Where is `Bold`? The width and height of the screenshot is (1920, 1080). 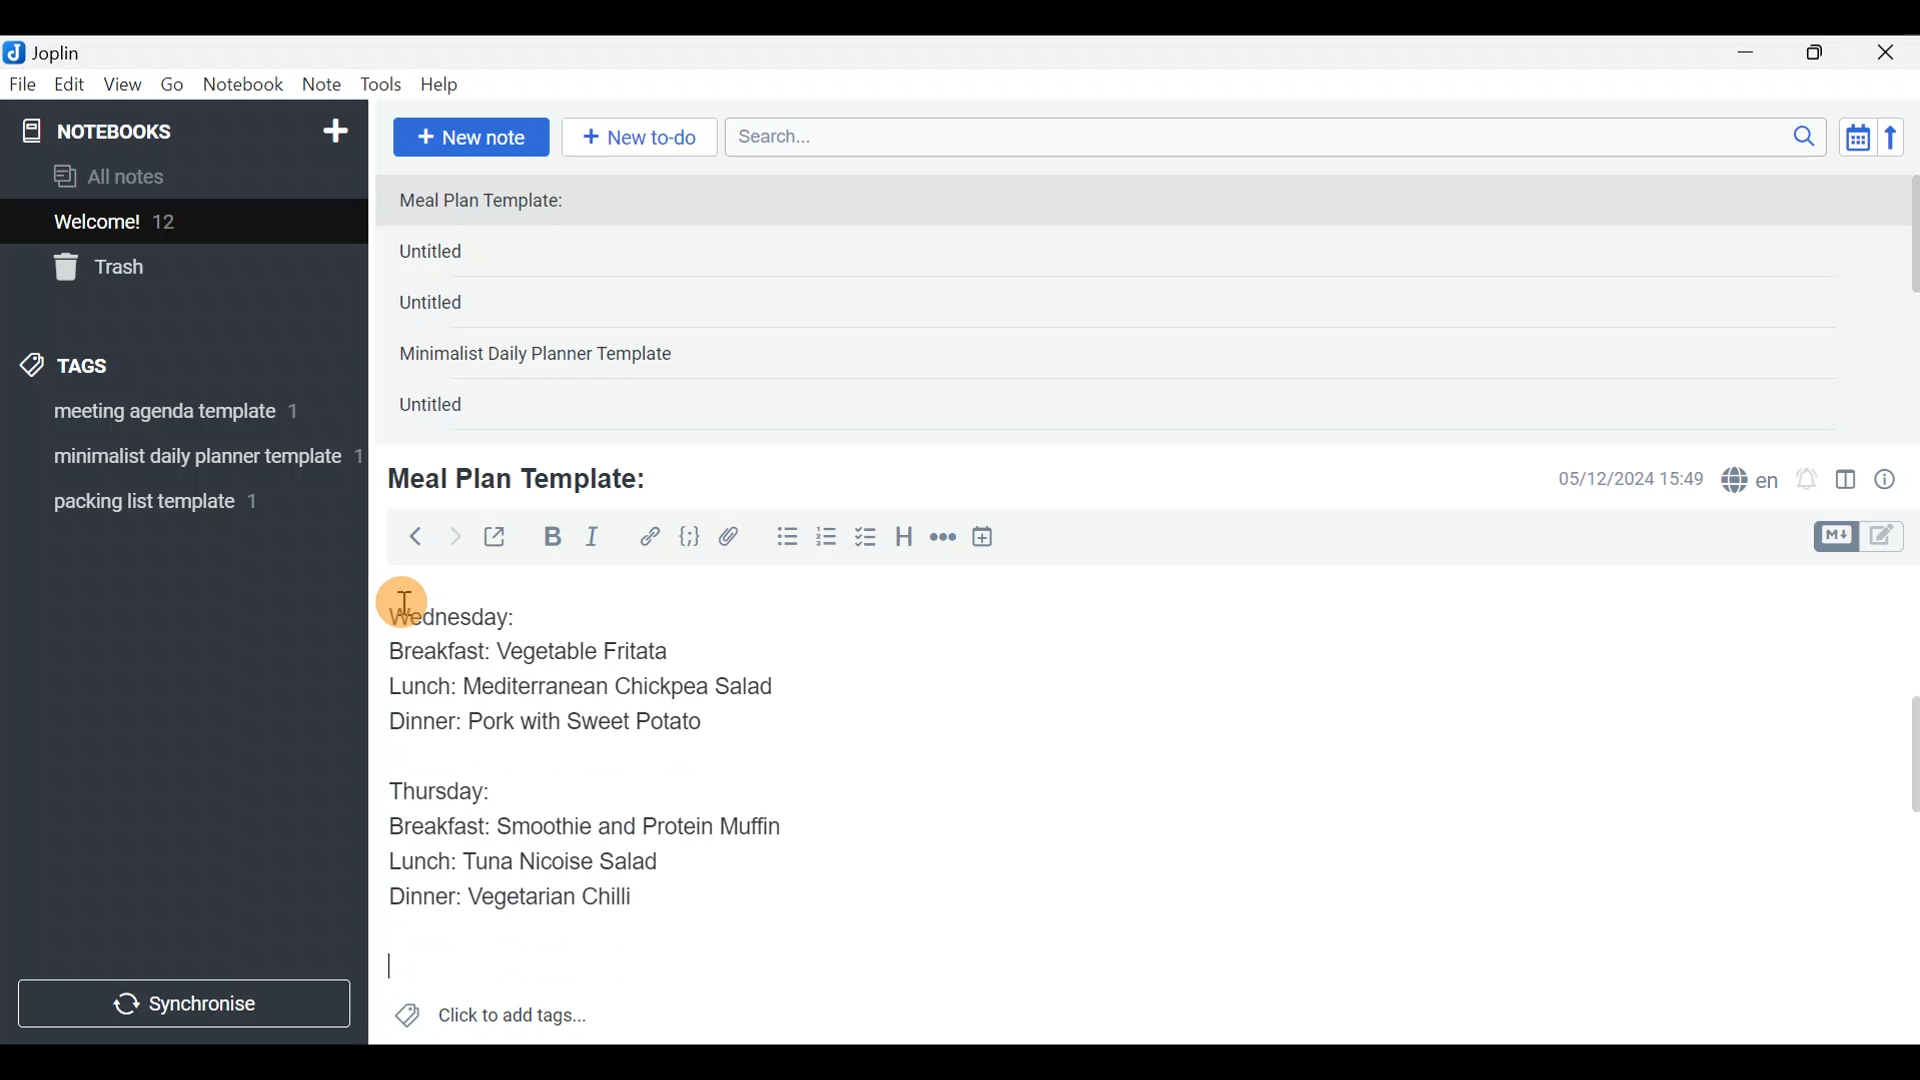
Bold is located at coordinates (551, 539).